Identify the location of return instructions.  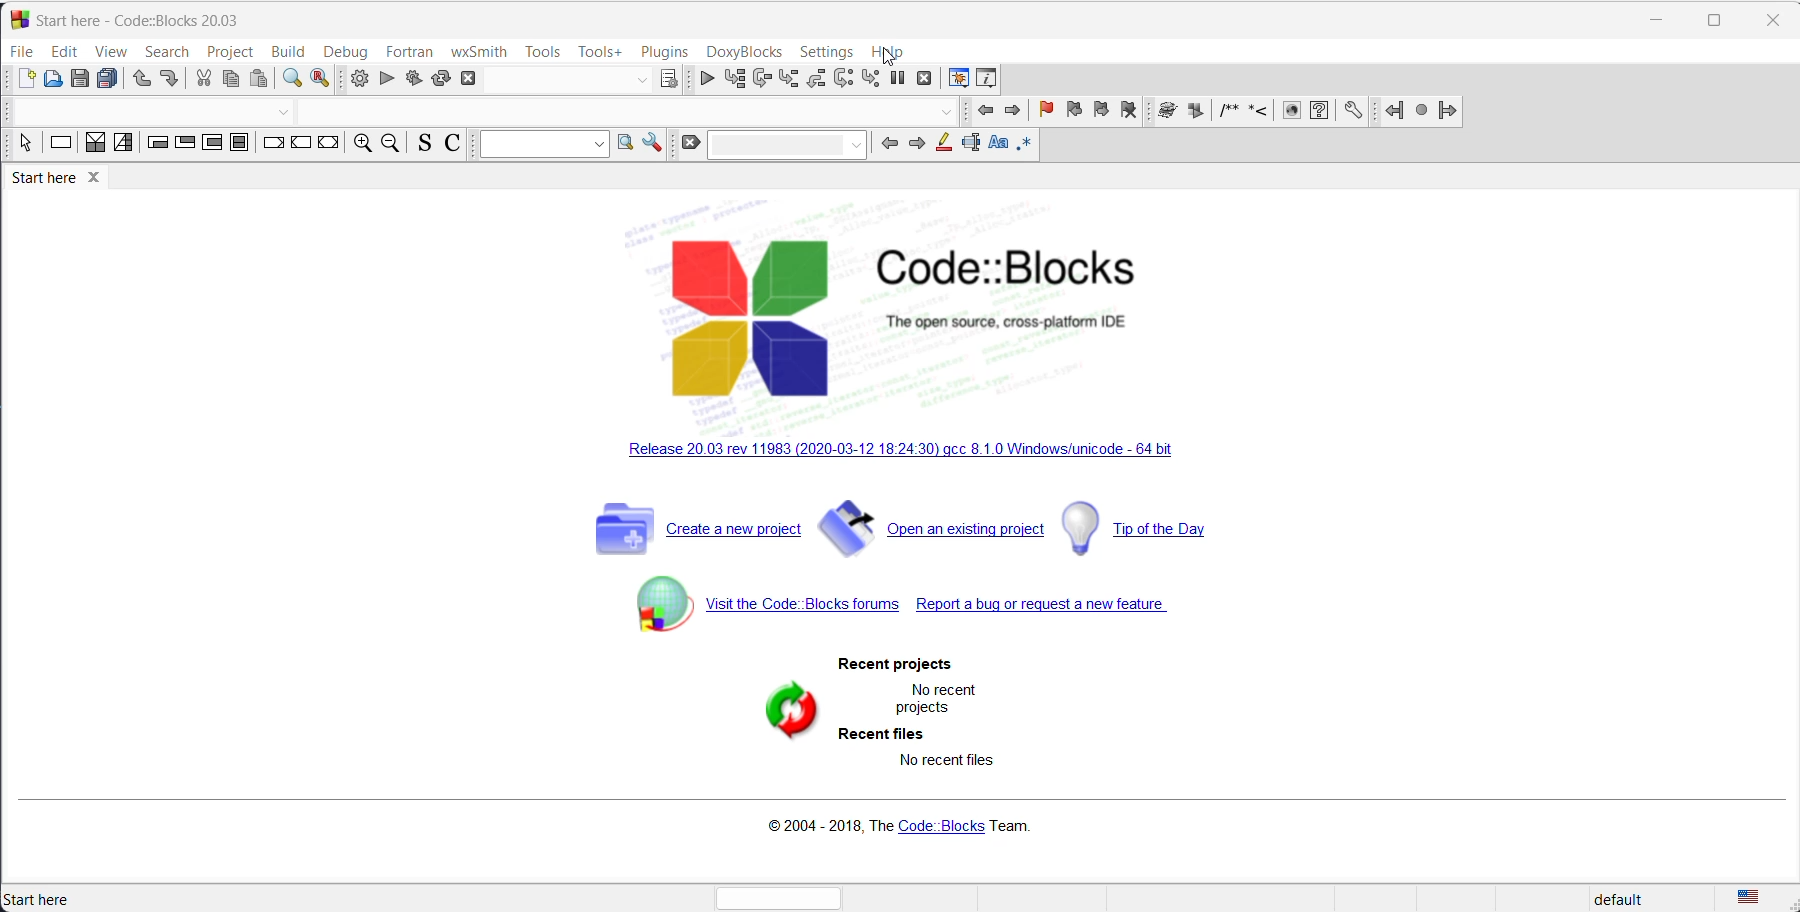
(331, 145).